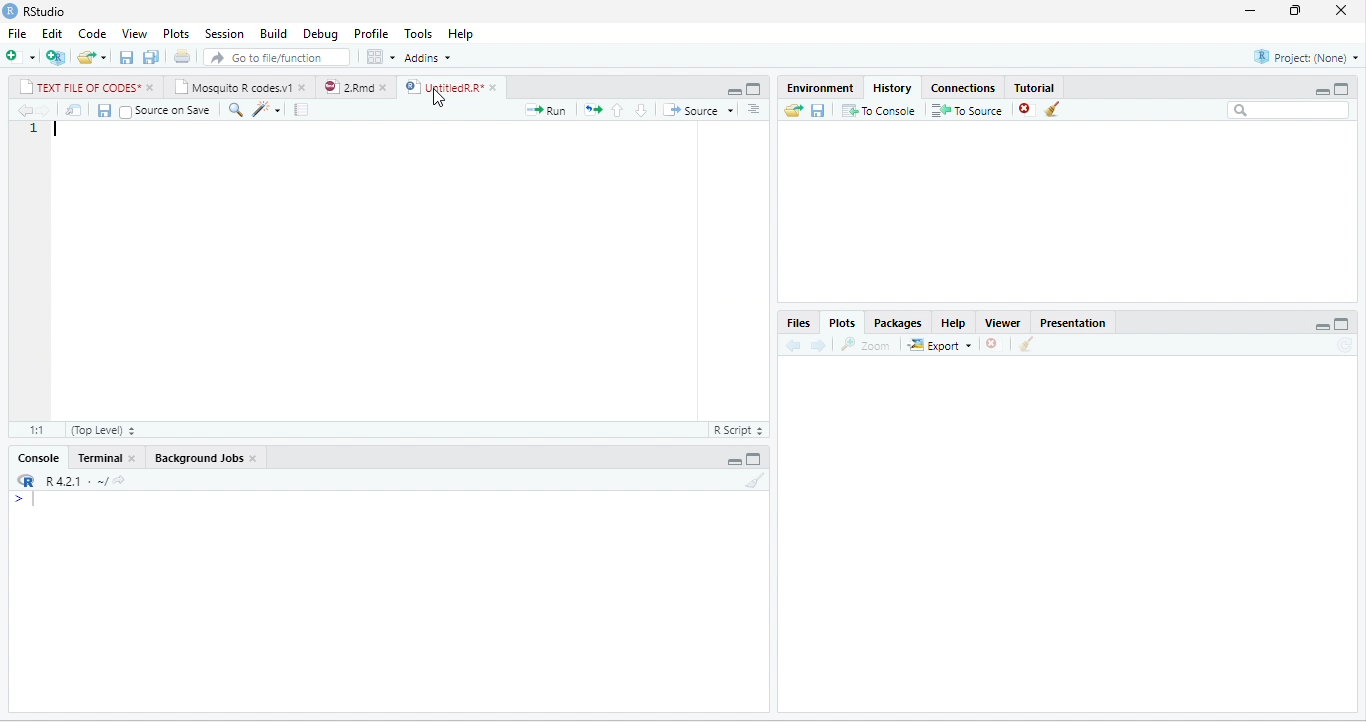 This screenshot has width=1366, height=722. What do you see at coordinates (1003, 323) in the screenshot?
I see `Viewer` at bounding box center [1003, 323].